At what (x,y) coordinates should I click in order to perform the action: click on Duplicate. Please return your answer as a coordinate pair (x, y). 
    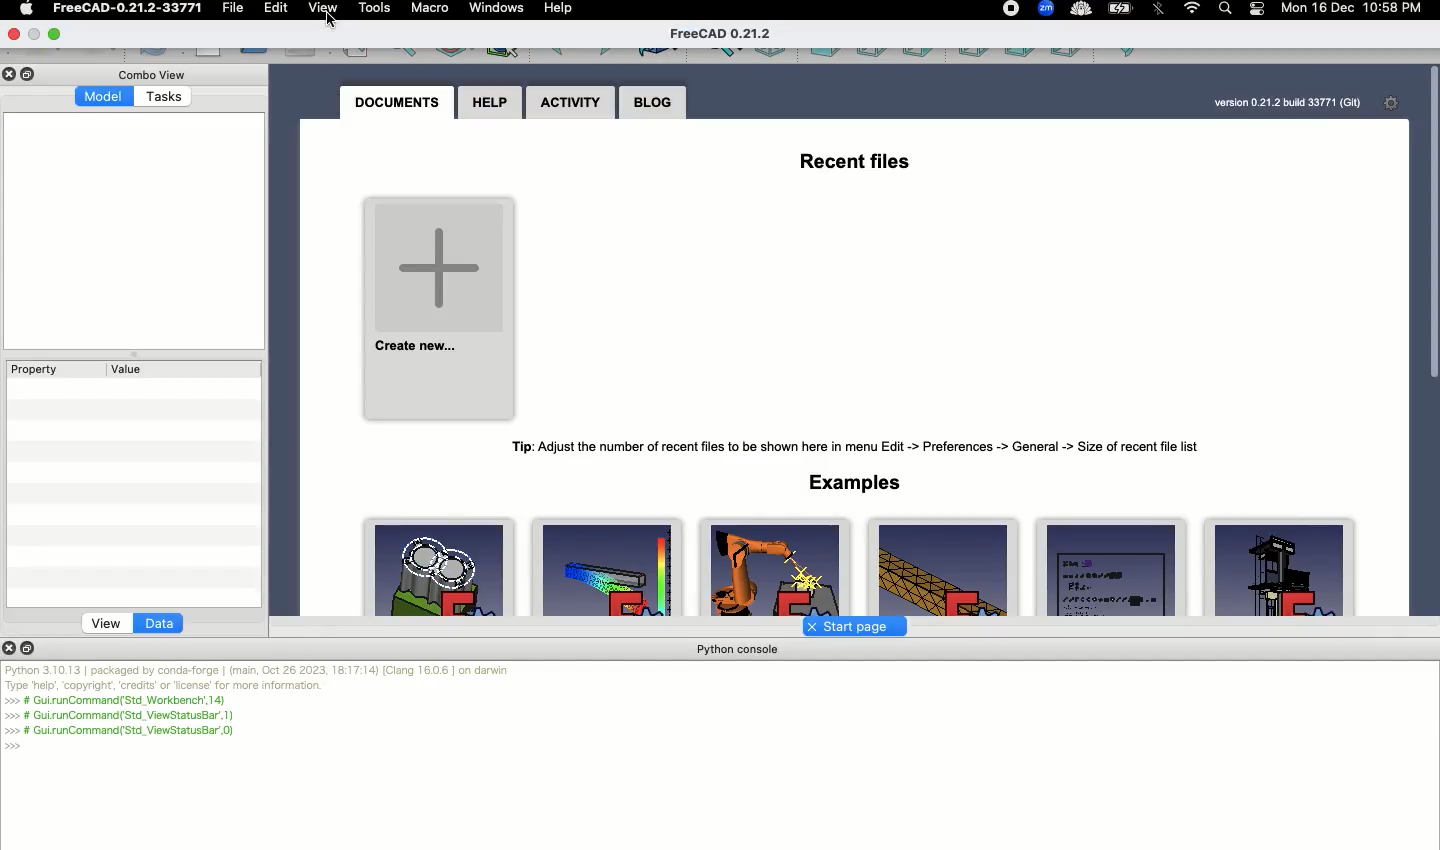
    Looking at the image, I should click on (31, 75).